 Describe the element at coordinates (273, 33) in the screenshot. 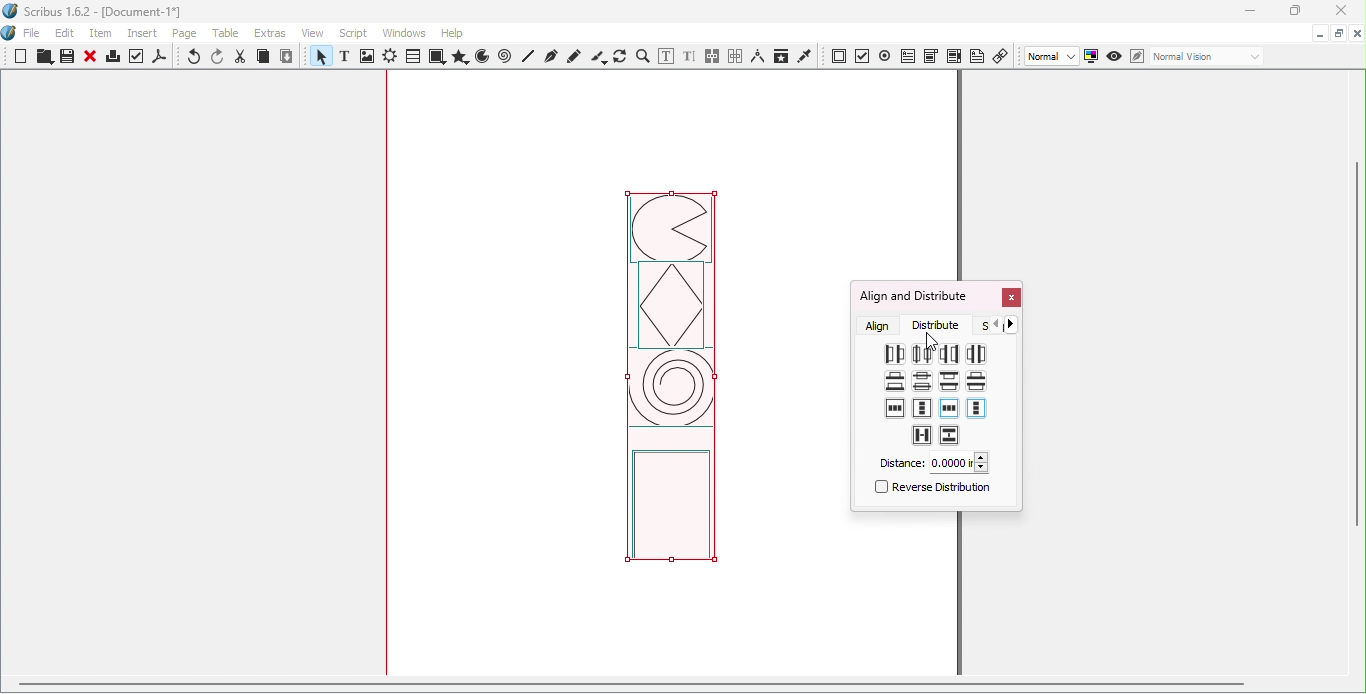

I see `Extras` at that location.